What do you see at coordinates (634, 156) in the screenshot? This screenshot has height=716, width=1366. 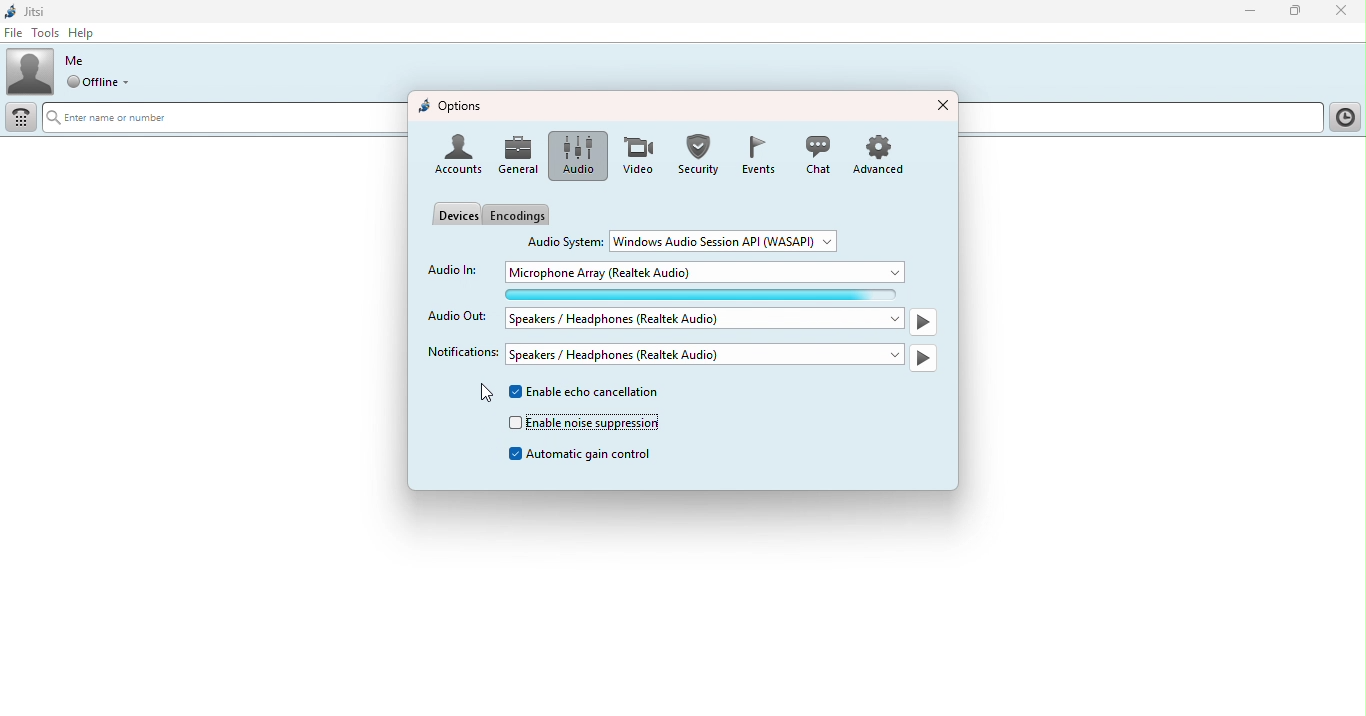 I see `Video` at bounding box center [634, 156].